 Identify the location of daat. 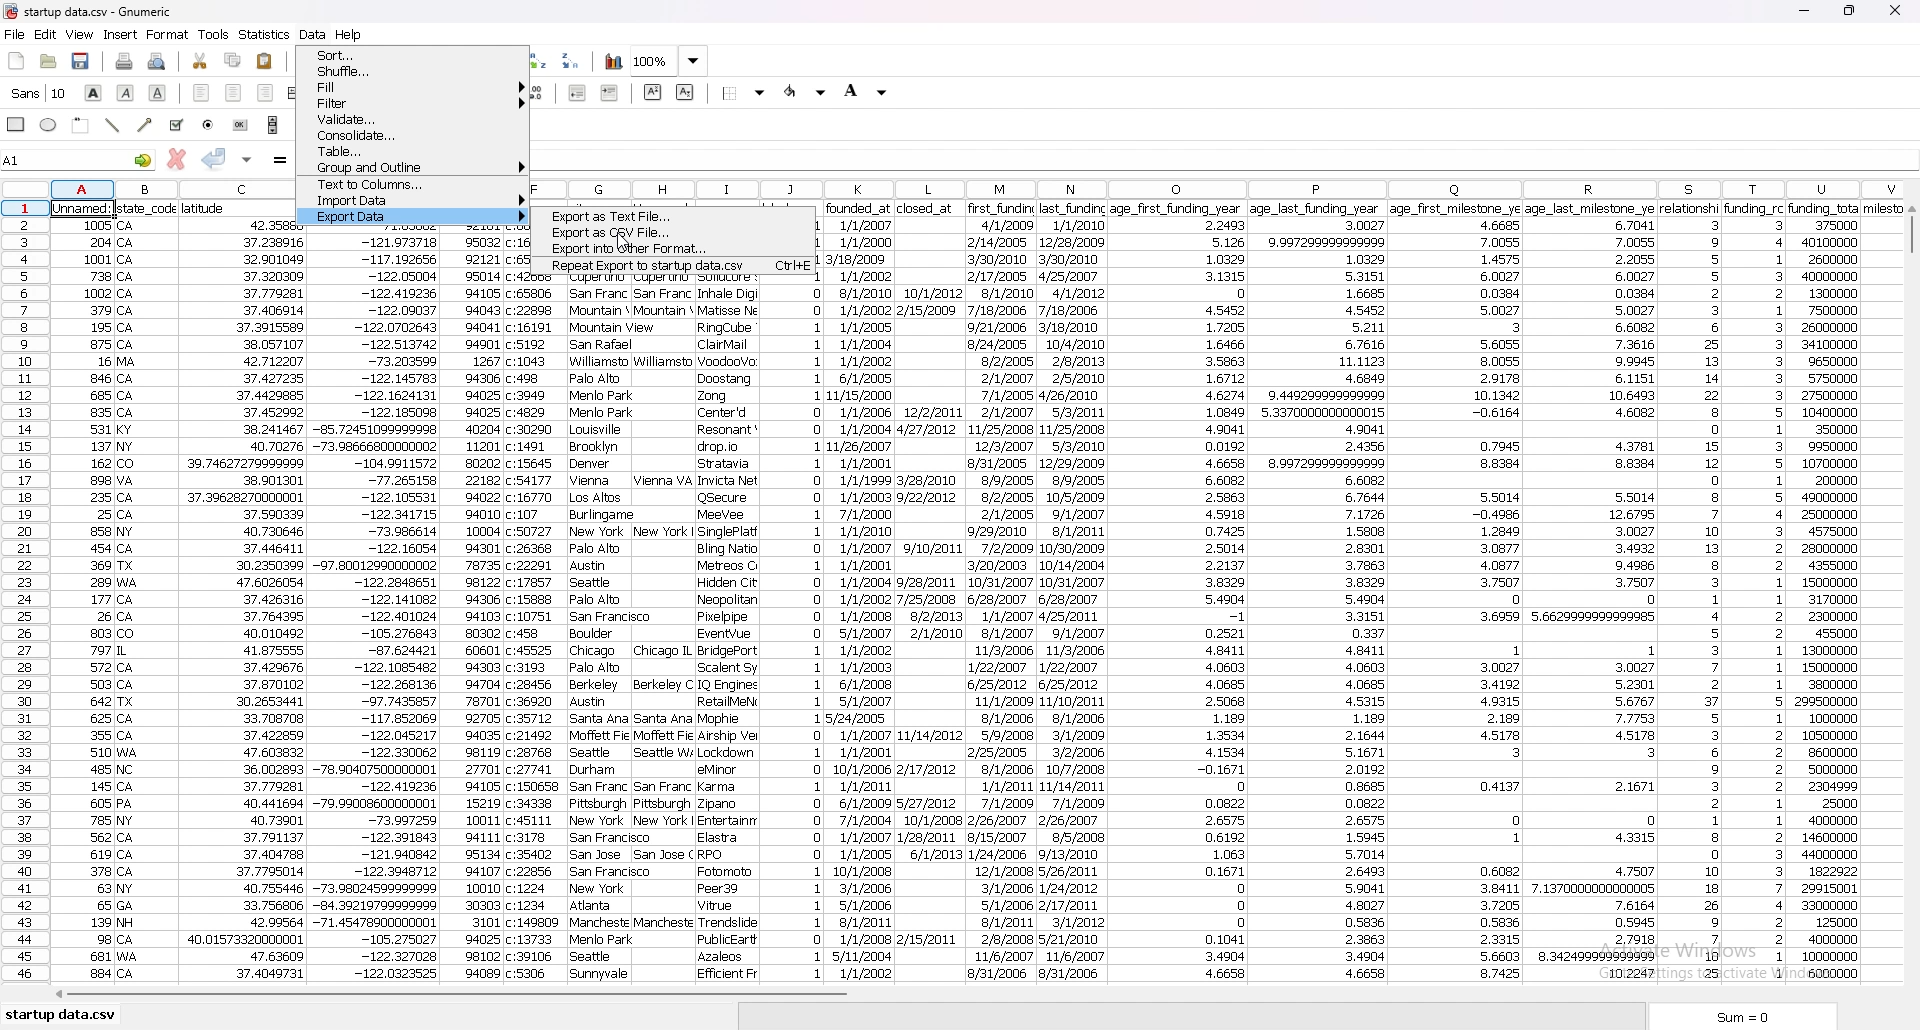
(1593, 591).